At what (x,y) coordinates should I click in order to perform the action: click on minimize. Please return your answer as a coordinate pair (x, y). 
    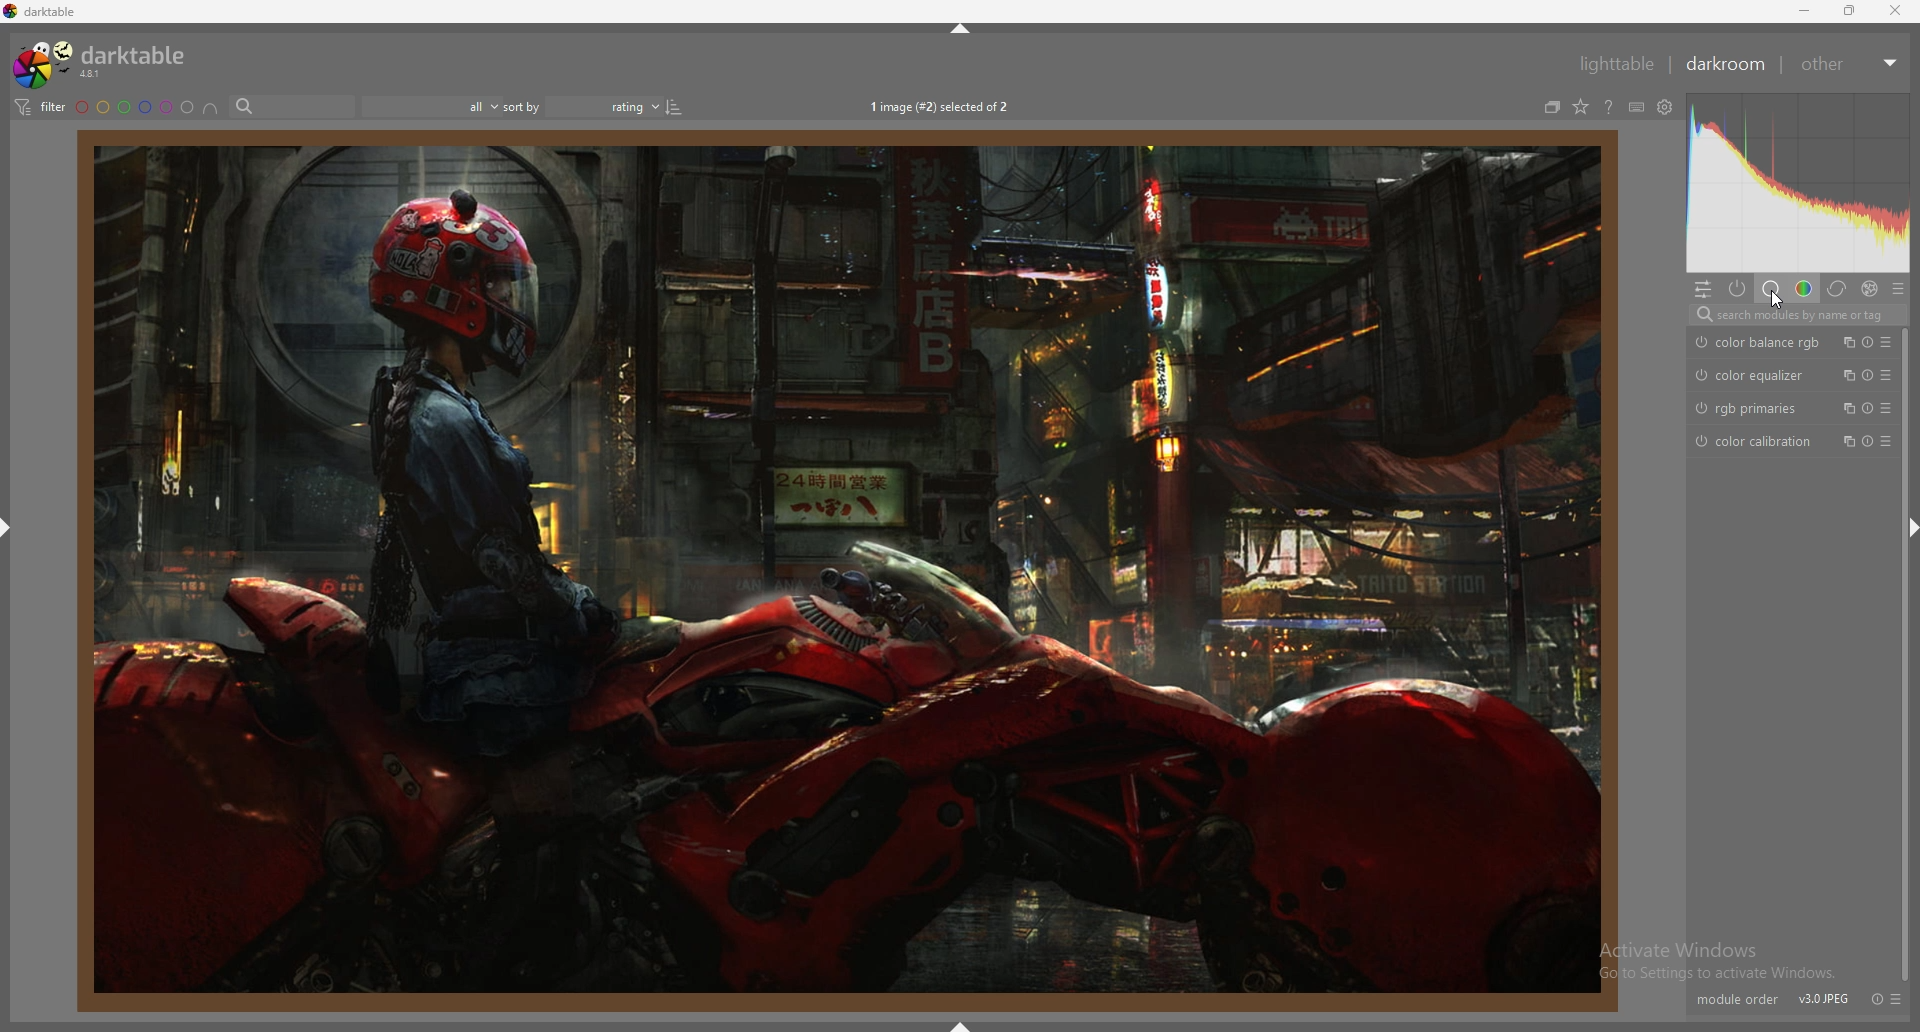
    Looking at the image, I should click on (1802, 11).